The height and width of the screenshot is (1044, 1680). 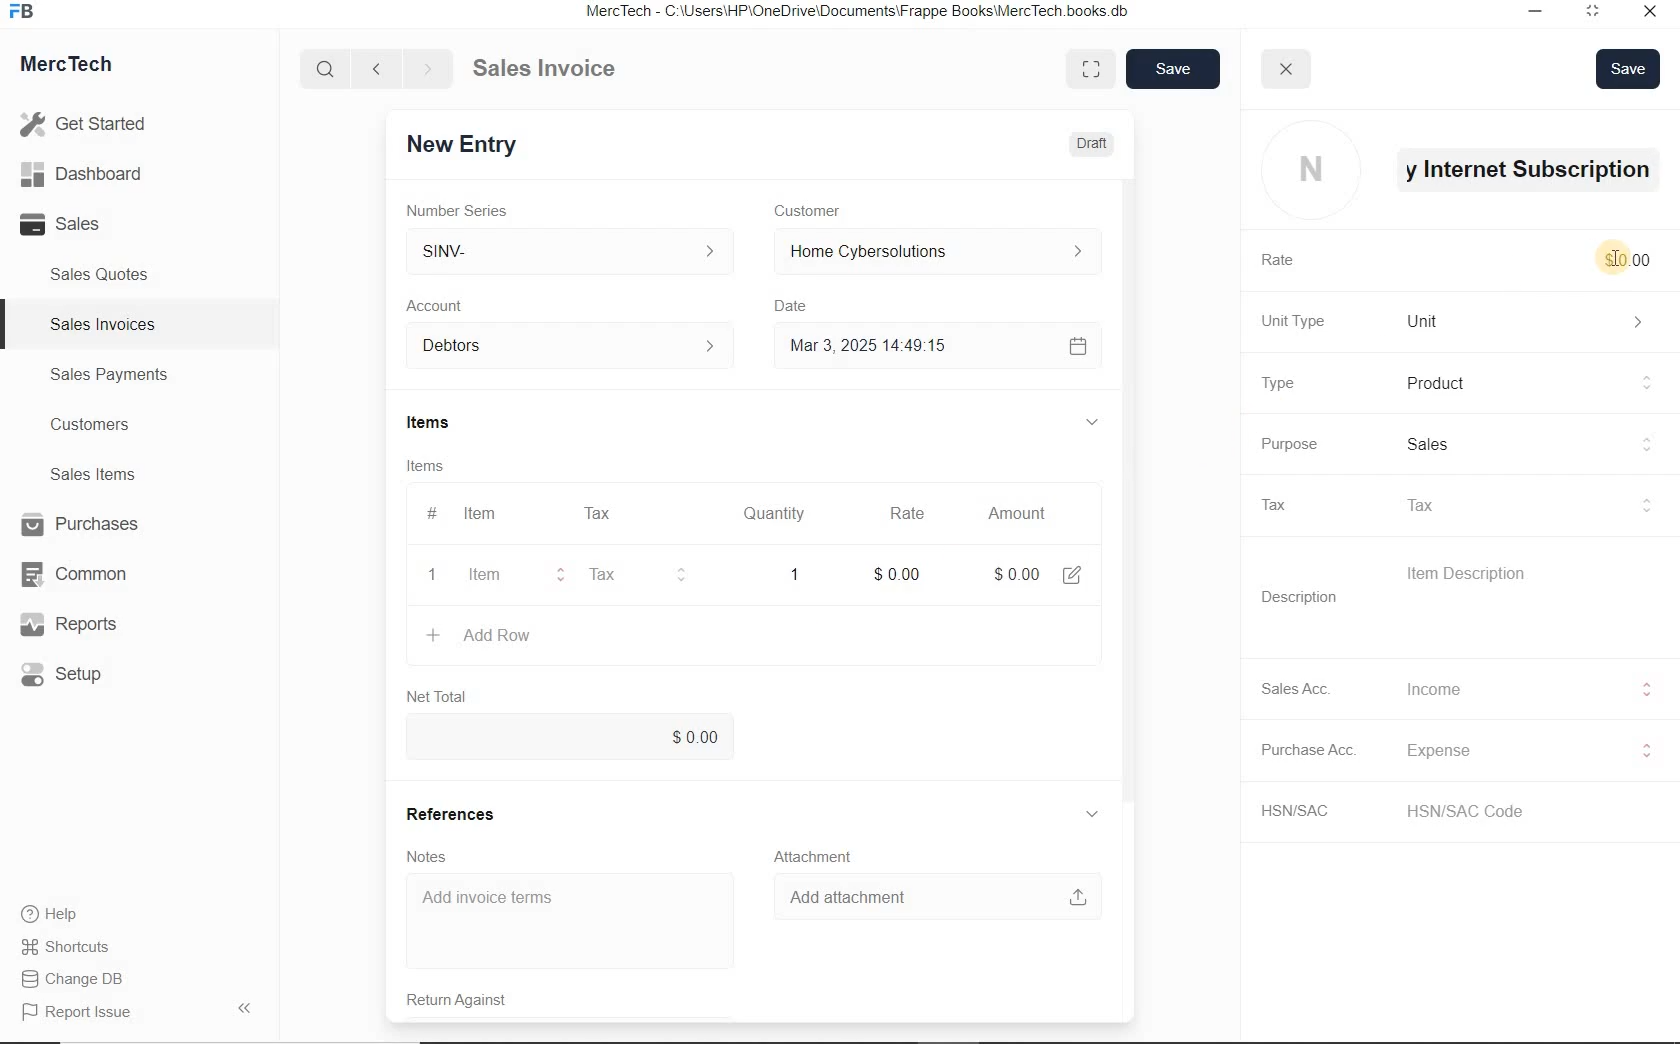 What do you see at coordinates (1476, 574) in the screenshot?
I see `Item Description` at bounding box center [1476, 574].